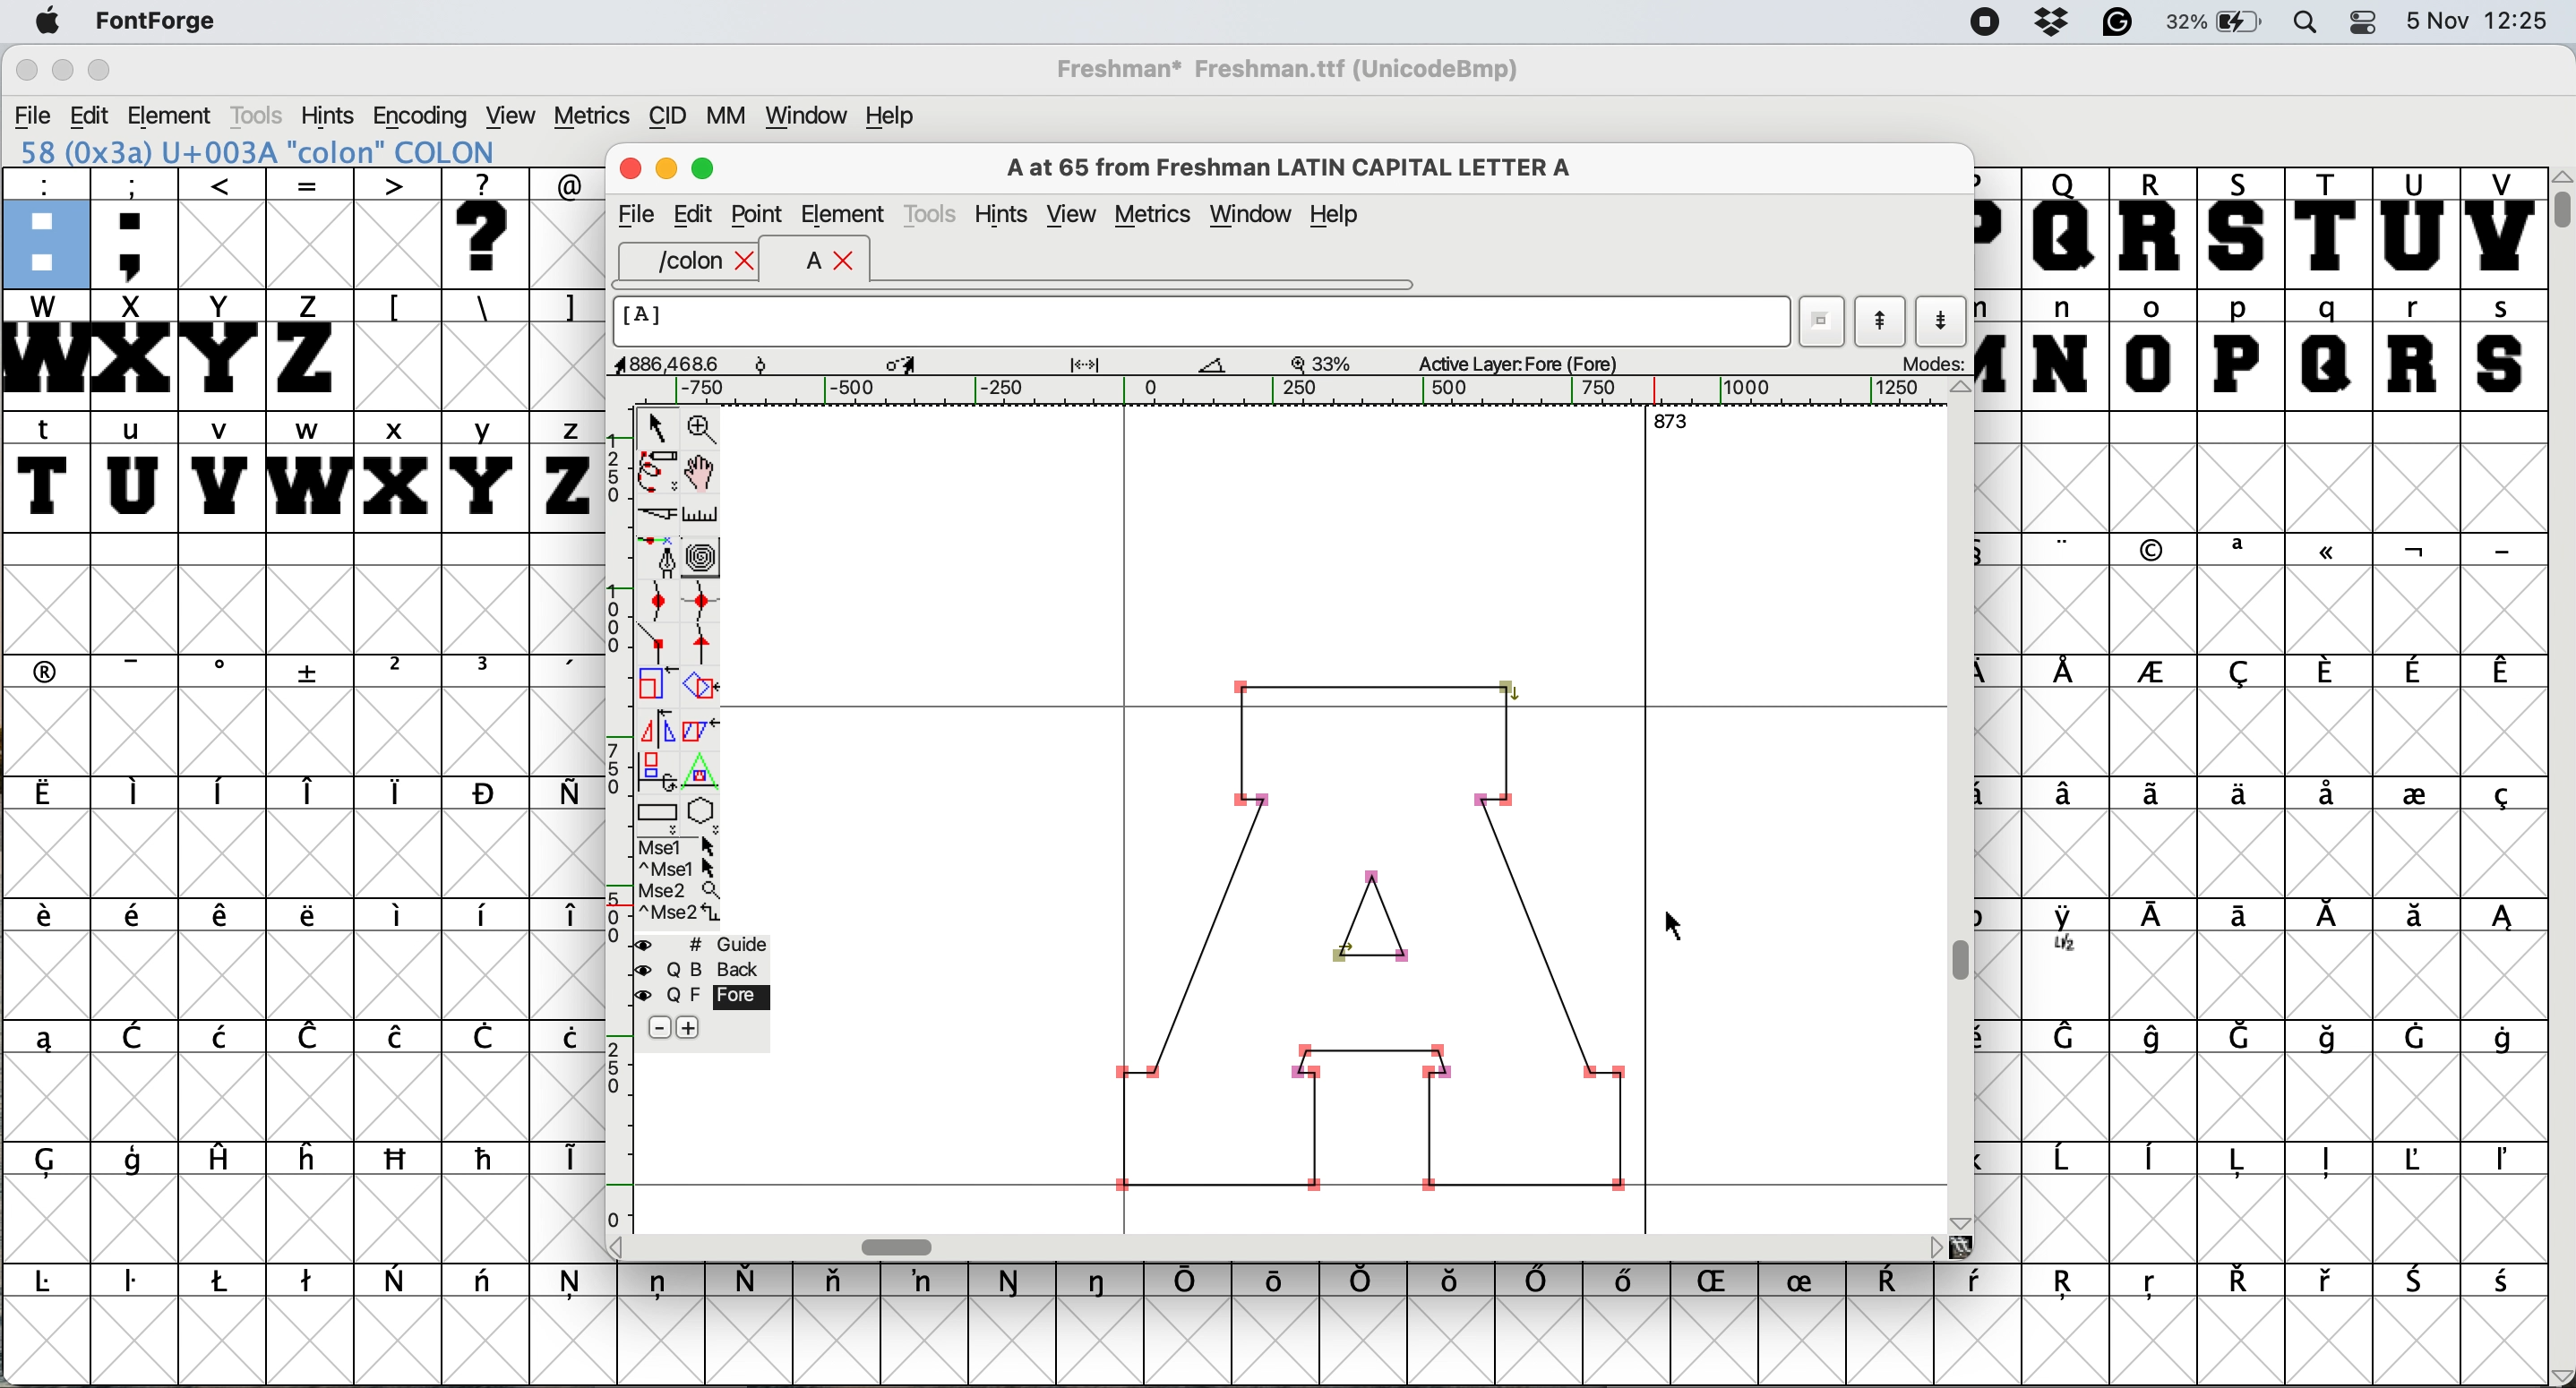  I want to click on select, so click(653, 427).